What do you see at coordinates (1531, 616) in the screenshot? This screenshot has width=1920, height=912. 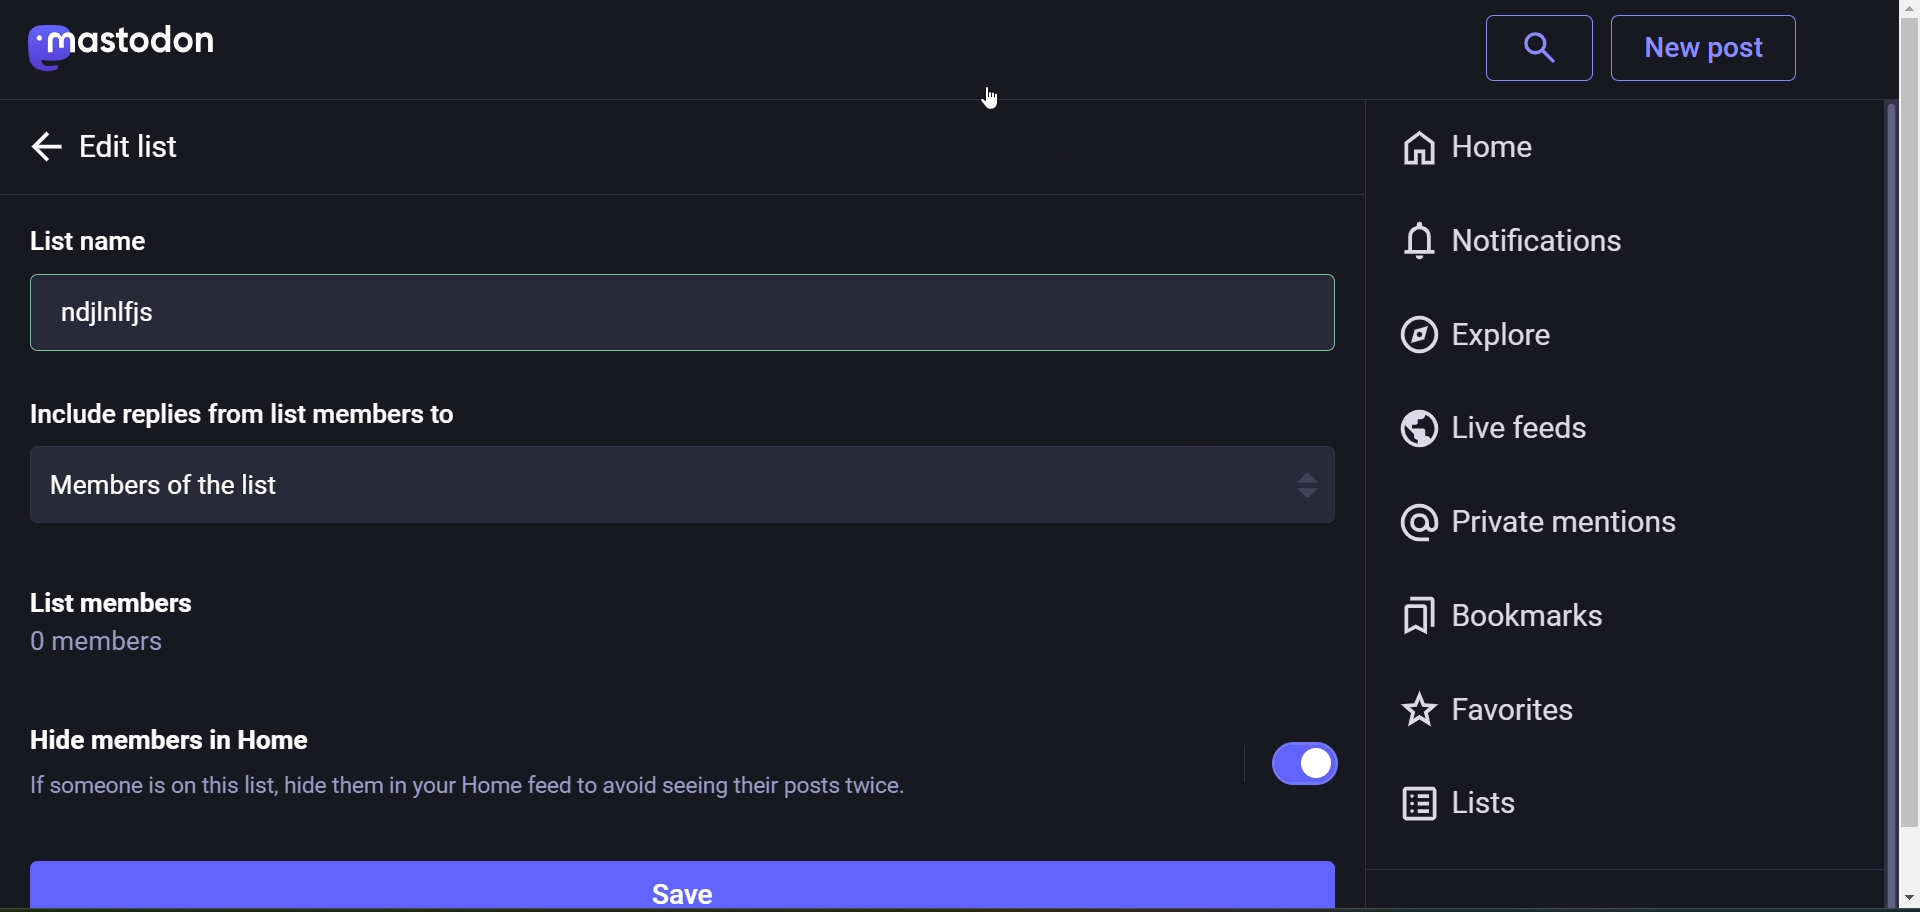 I see `bookmarks` at bounding box center [1531, 616].